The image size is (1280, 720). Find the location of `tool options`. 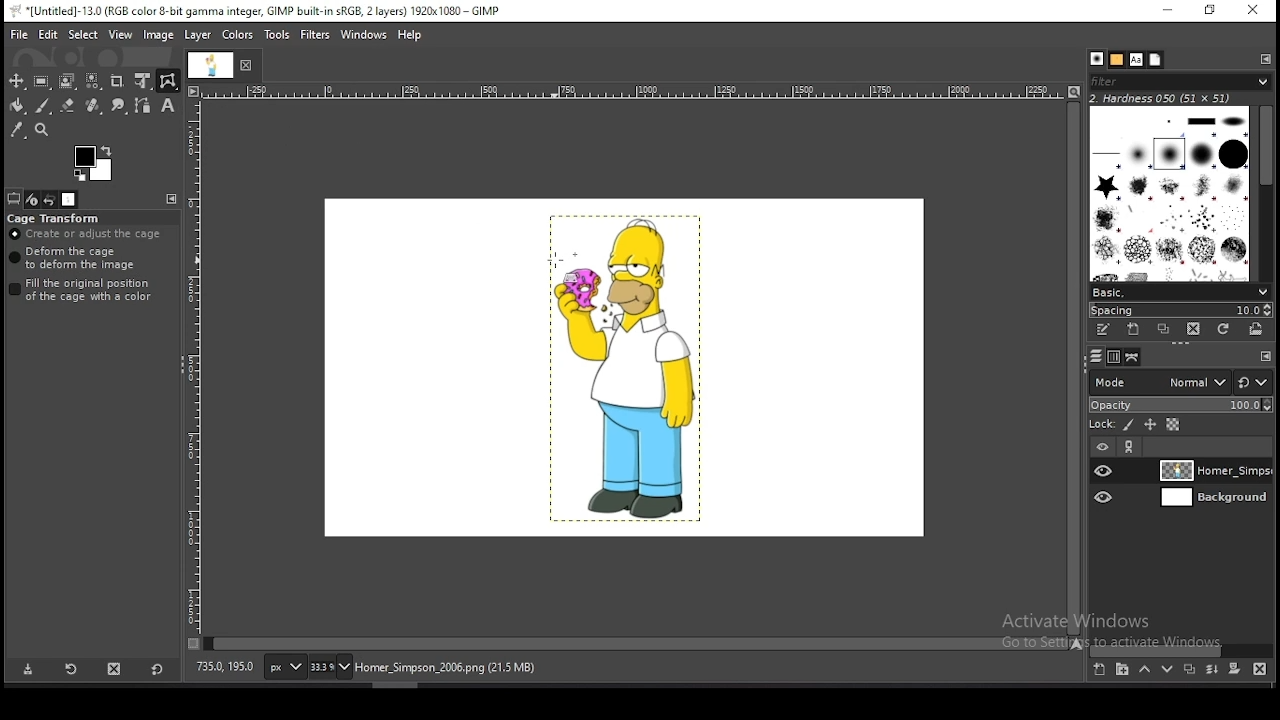

tool options is located at coordinates (14, 199).